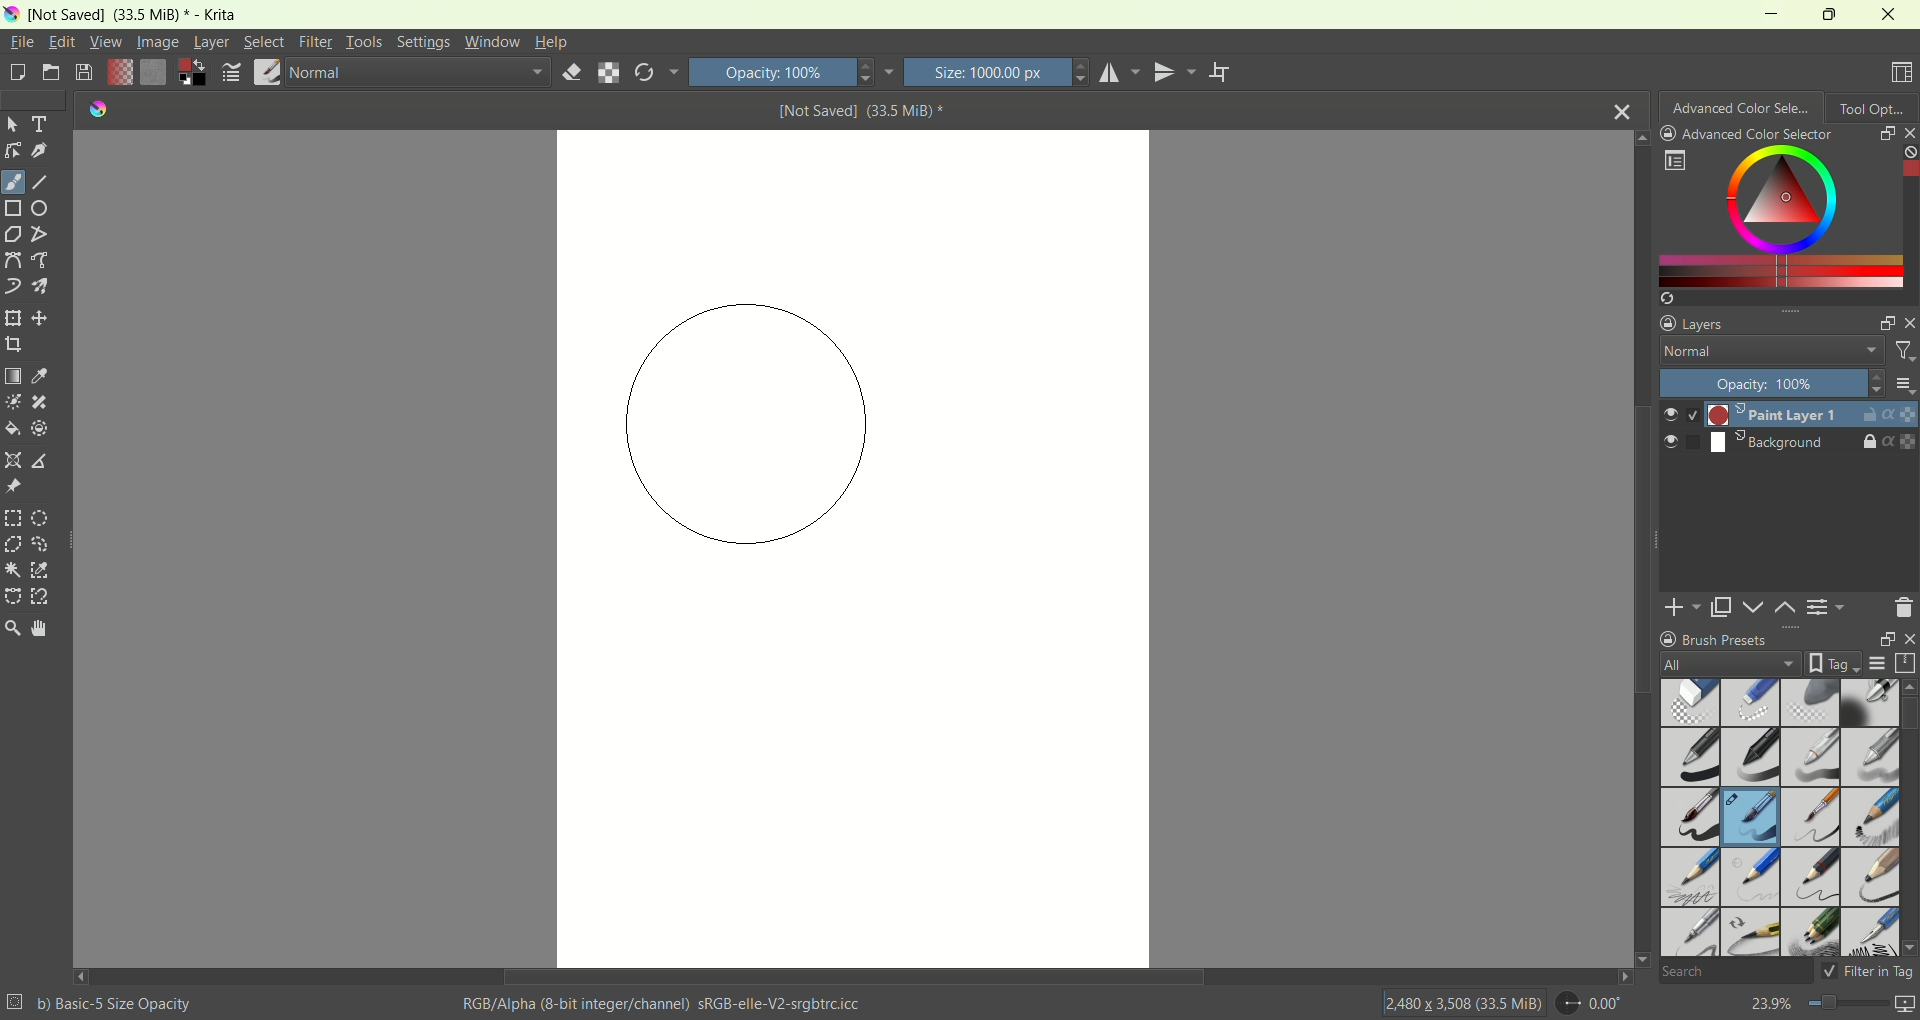  I want to click on sample a color, so click(40, 375).